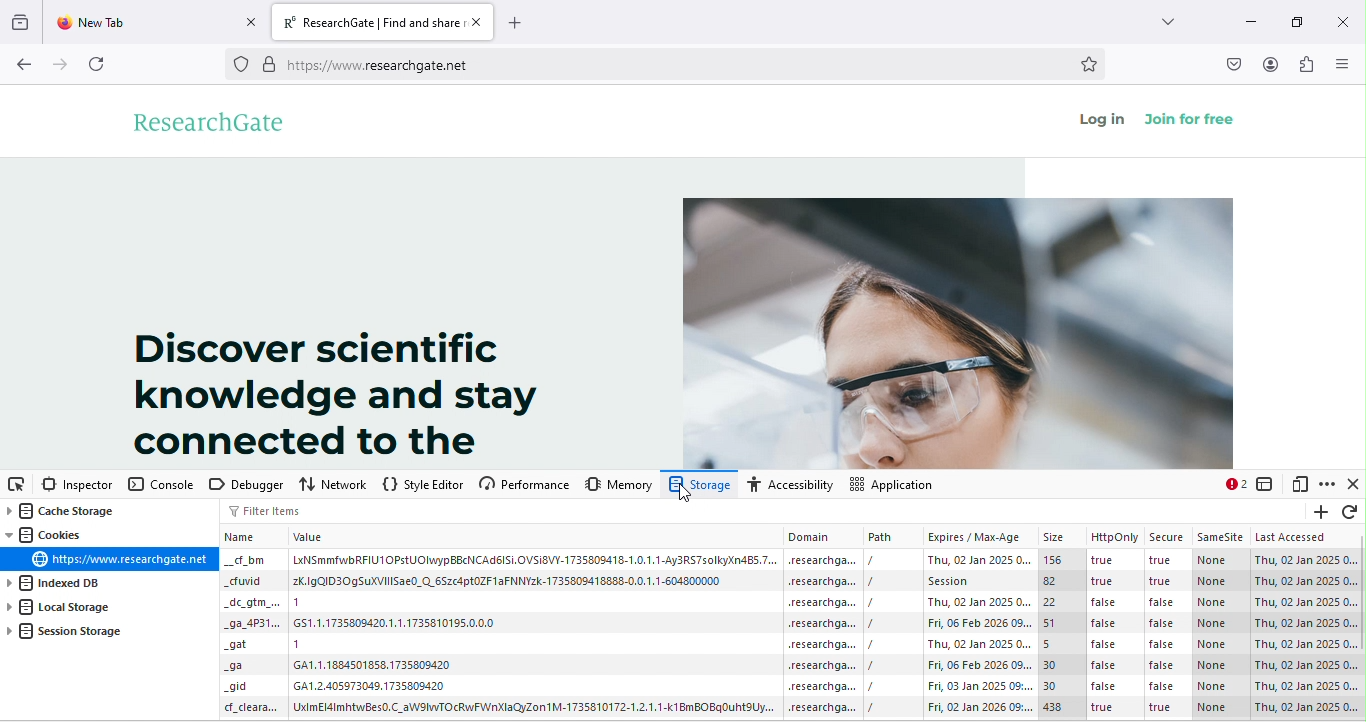  Describe the element at coordinates (508, 582) in the screenshot. I see `value` at that location.